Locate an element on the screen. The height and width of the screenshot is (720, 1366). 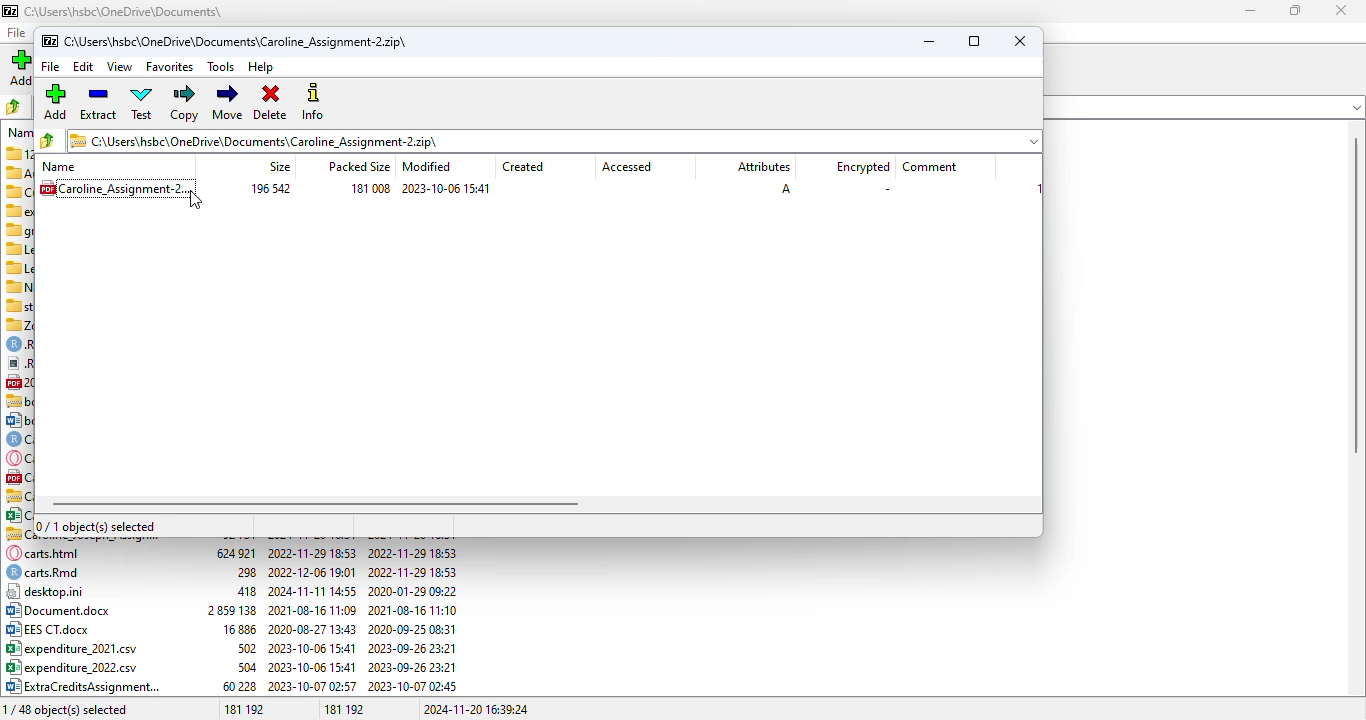
attributes is located at coordinates (762, 167).